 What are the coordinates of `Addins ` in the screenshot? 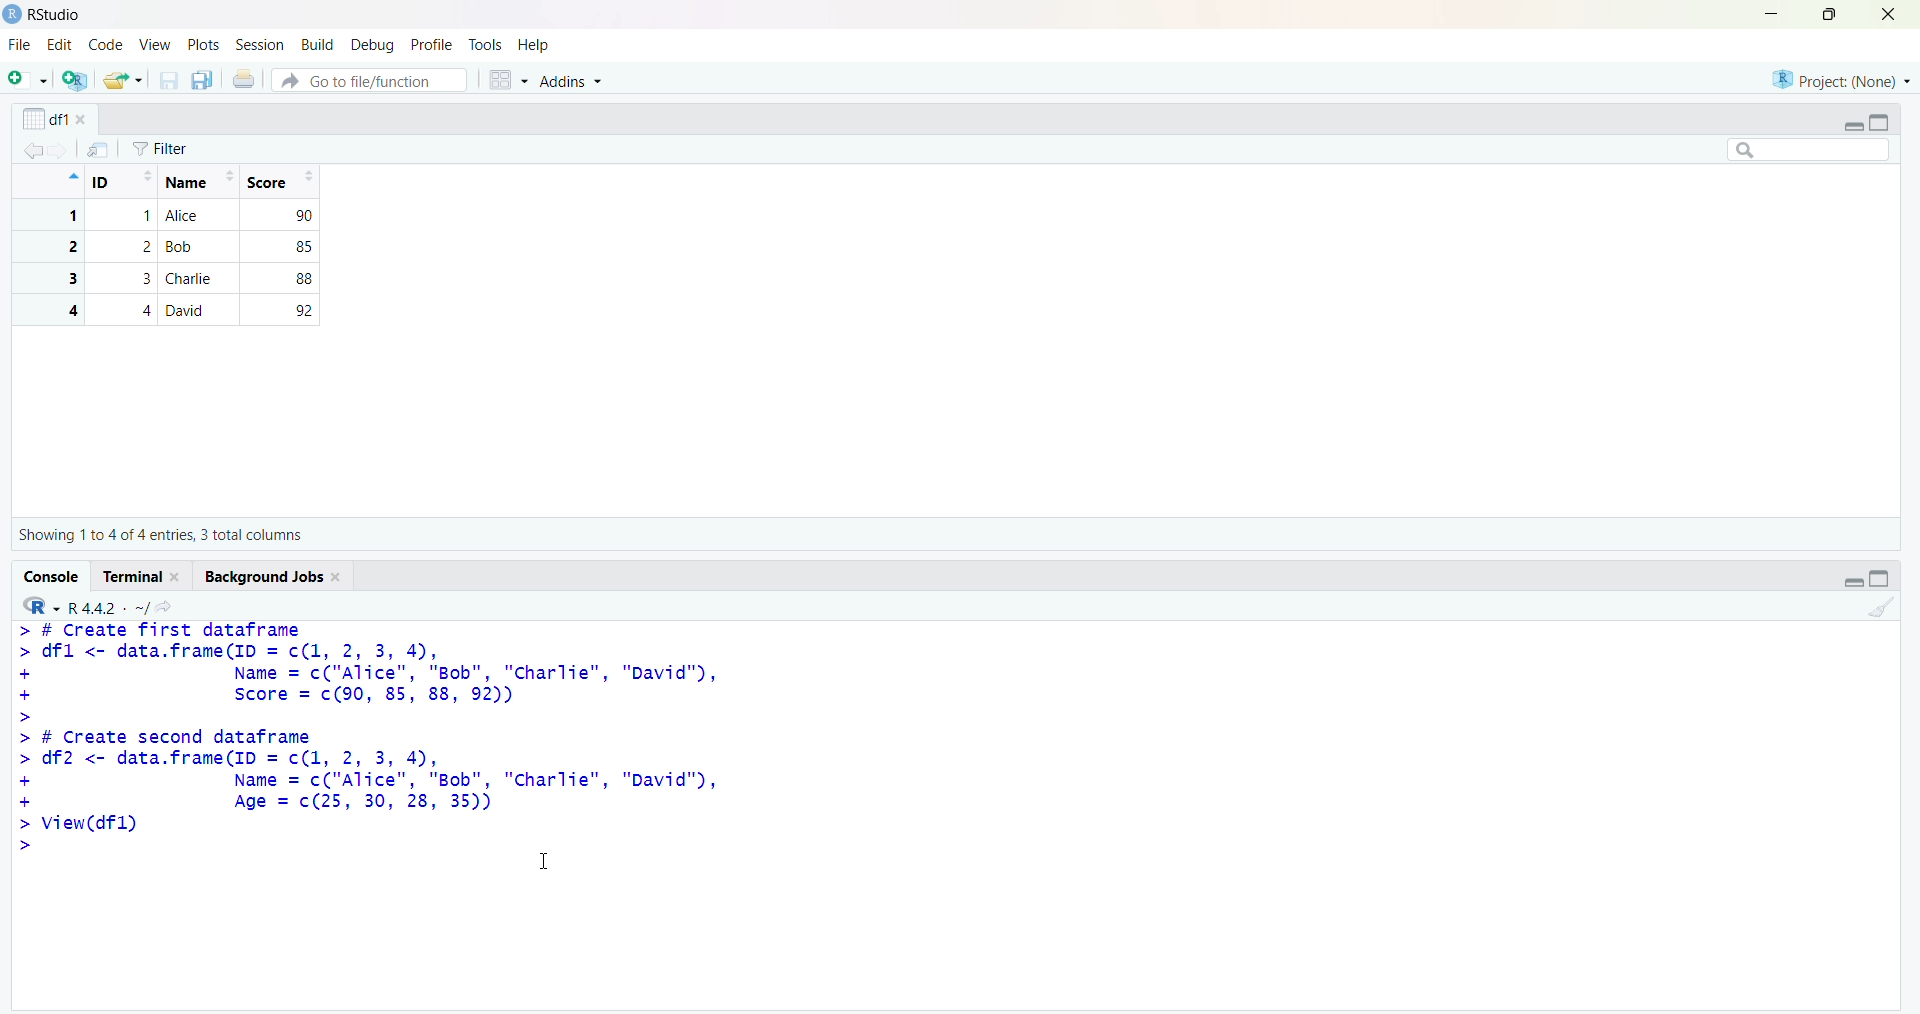 It's located at (569, 80).